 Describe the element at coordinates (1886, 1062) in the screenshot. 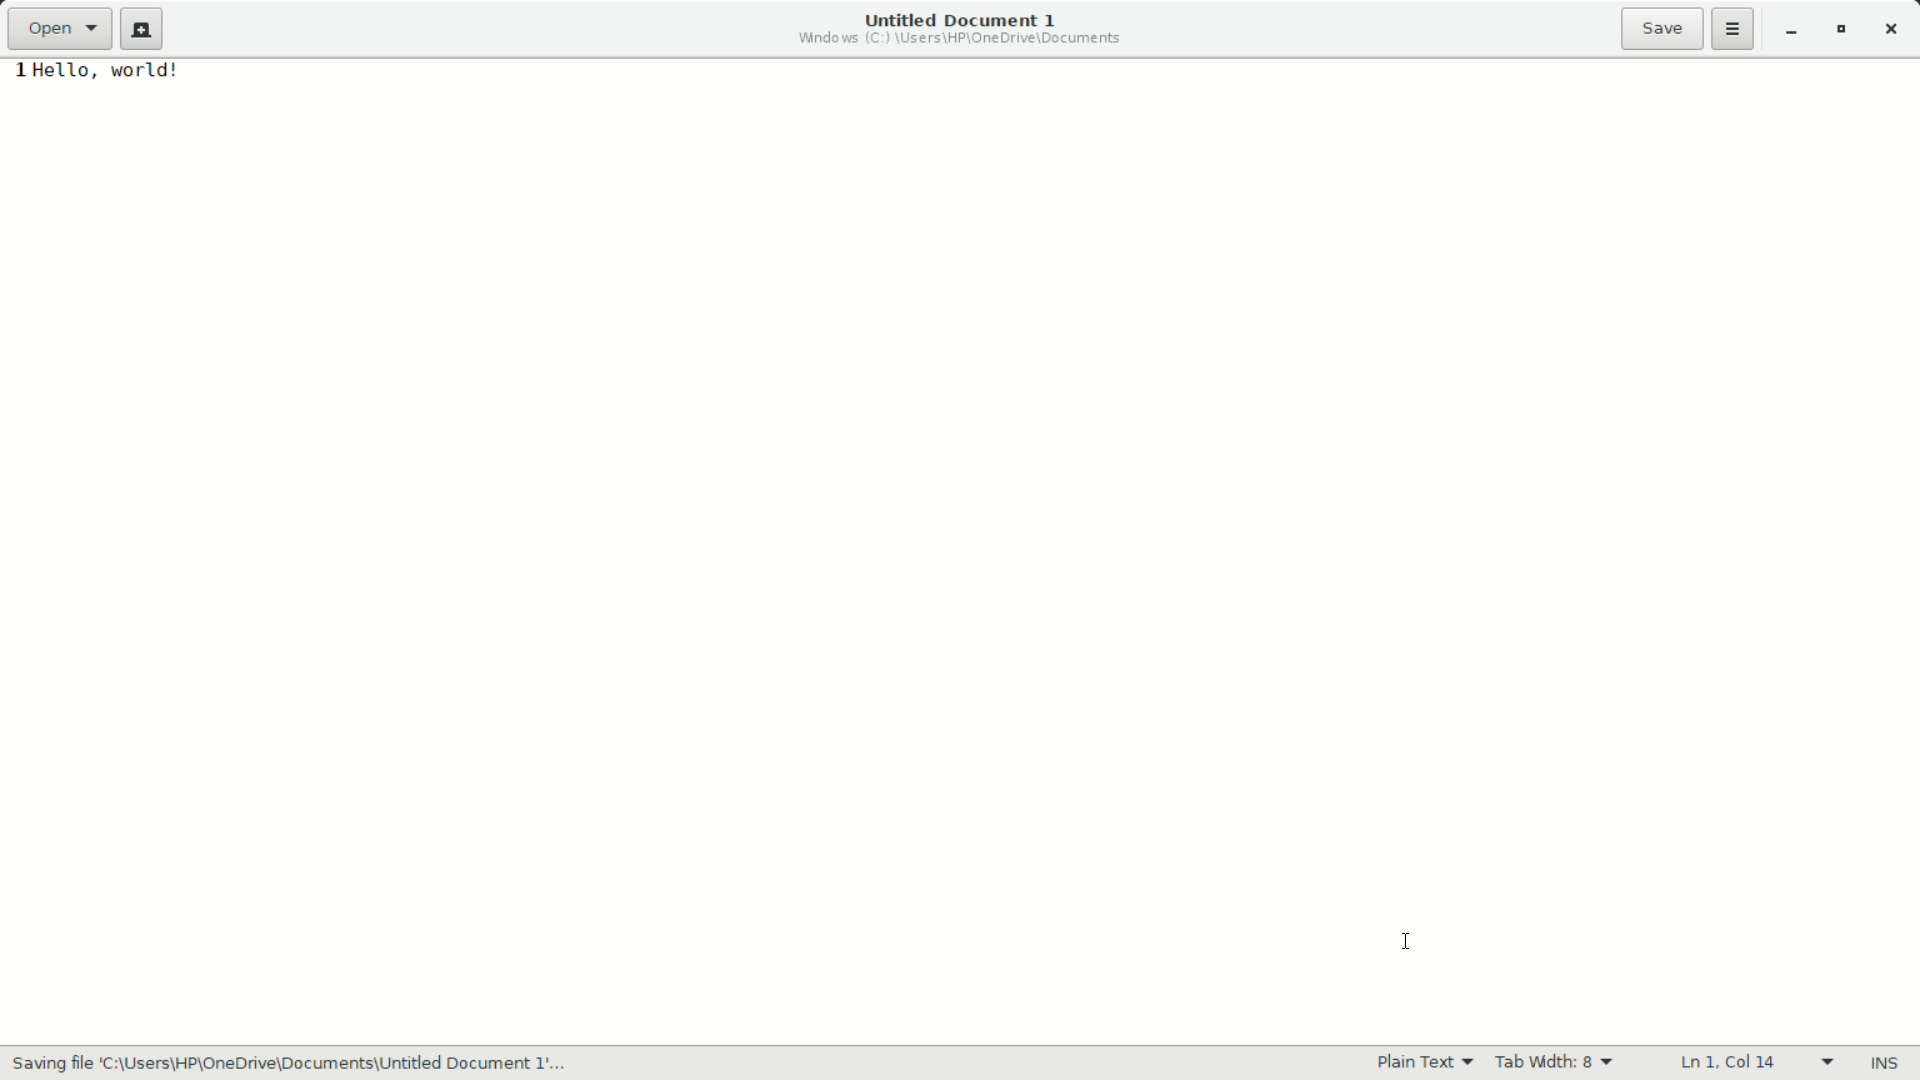

I see `INS` at that location.